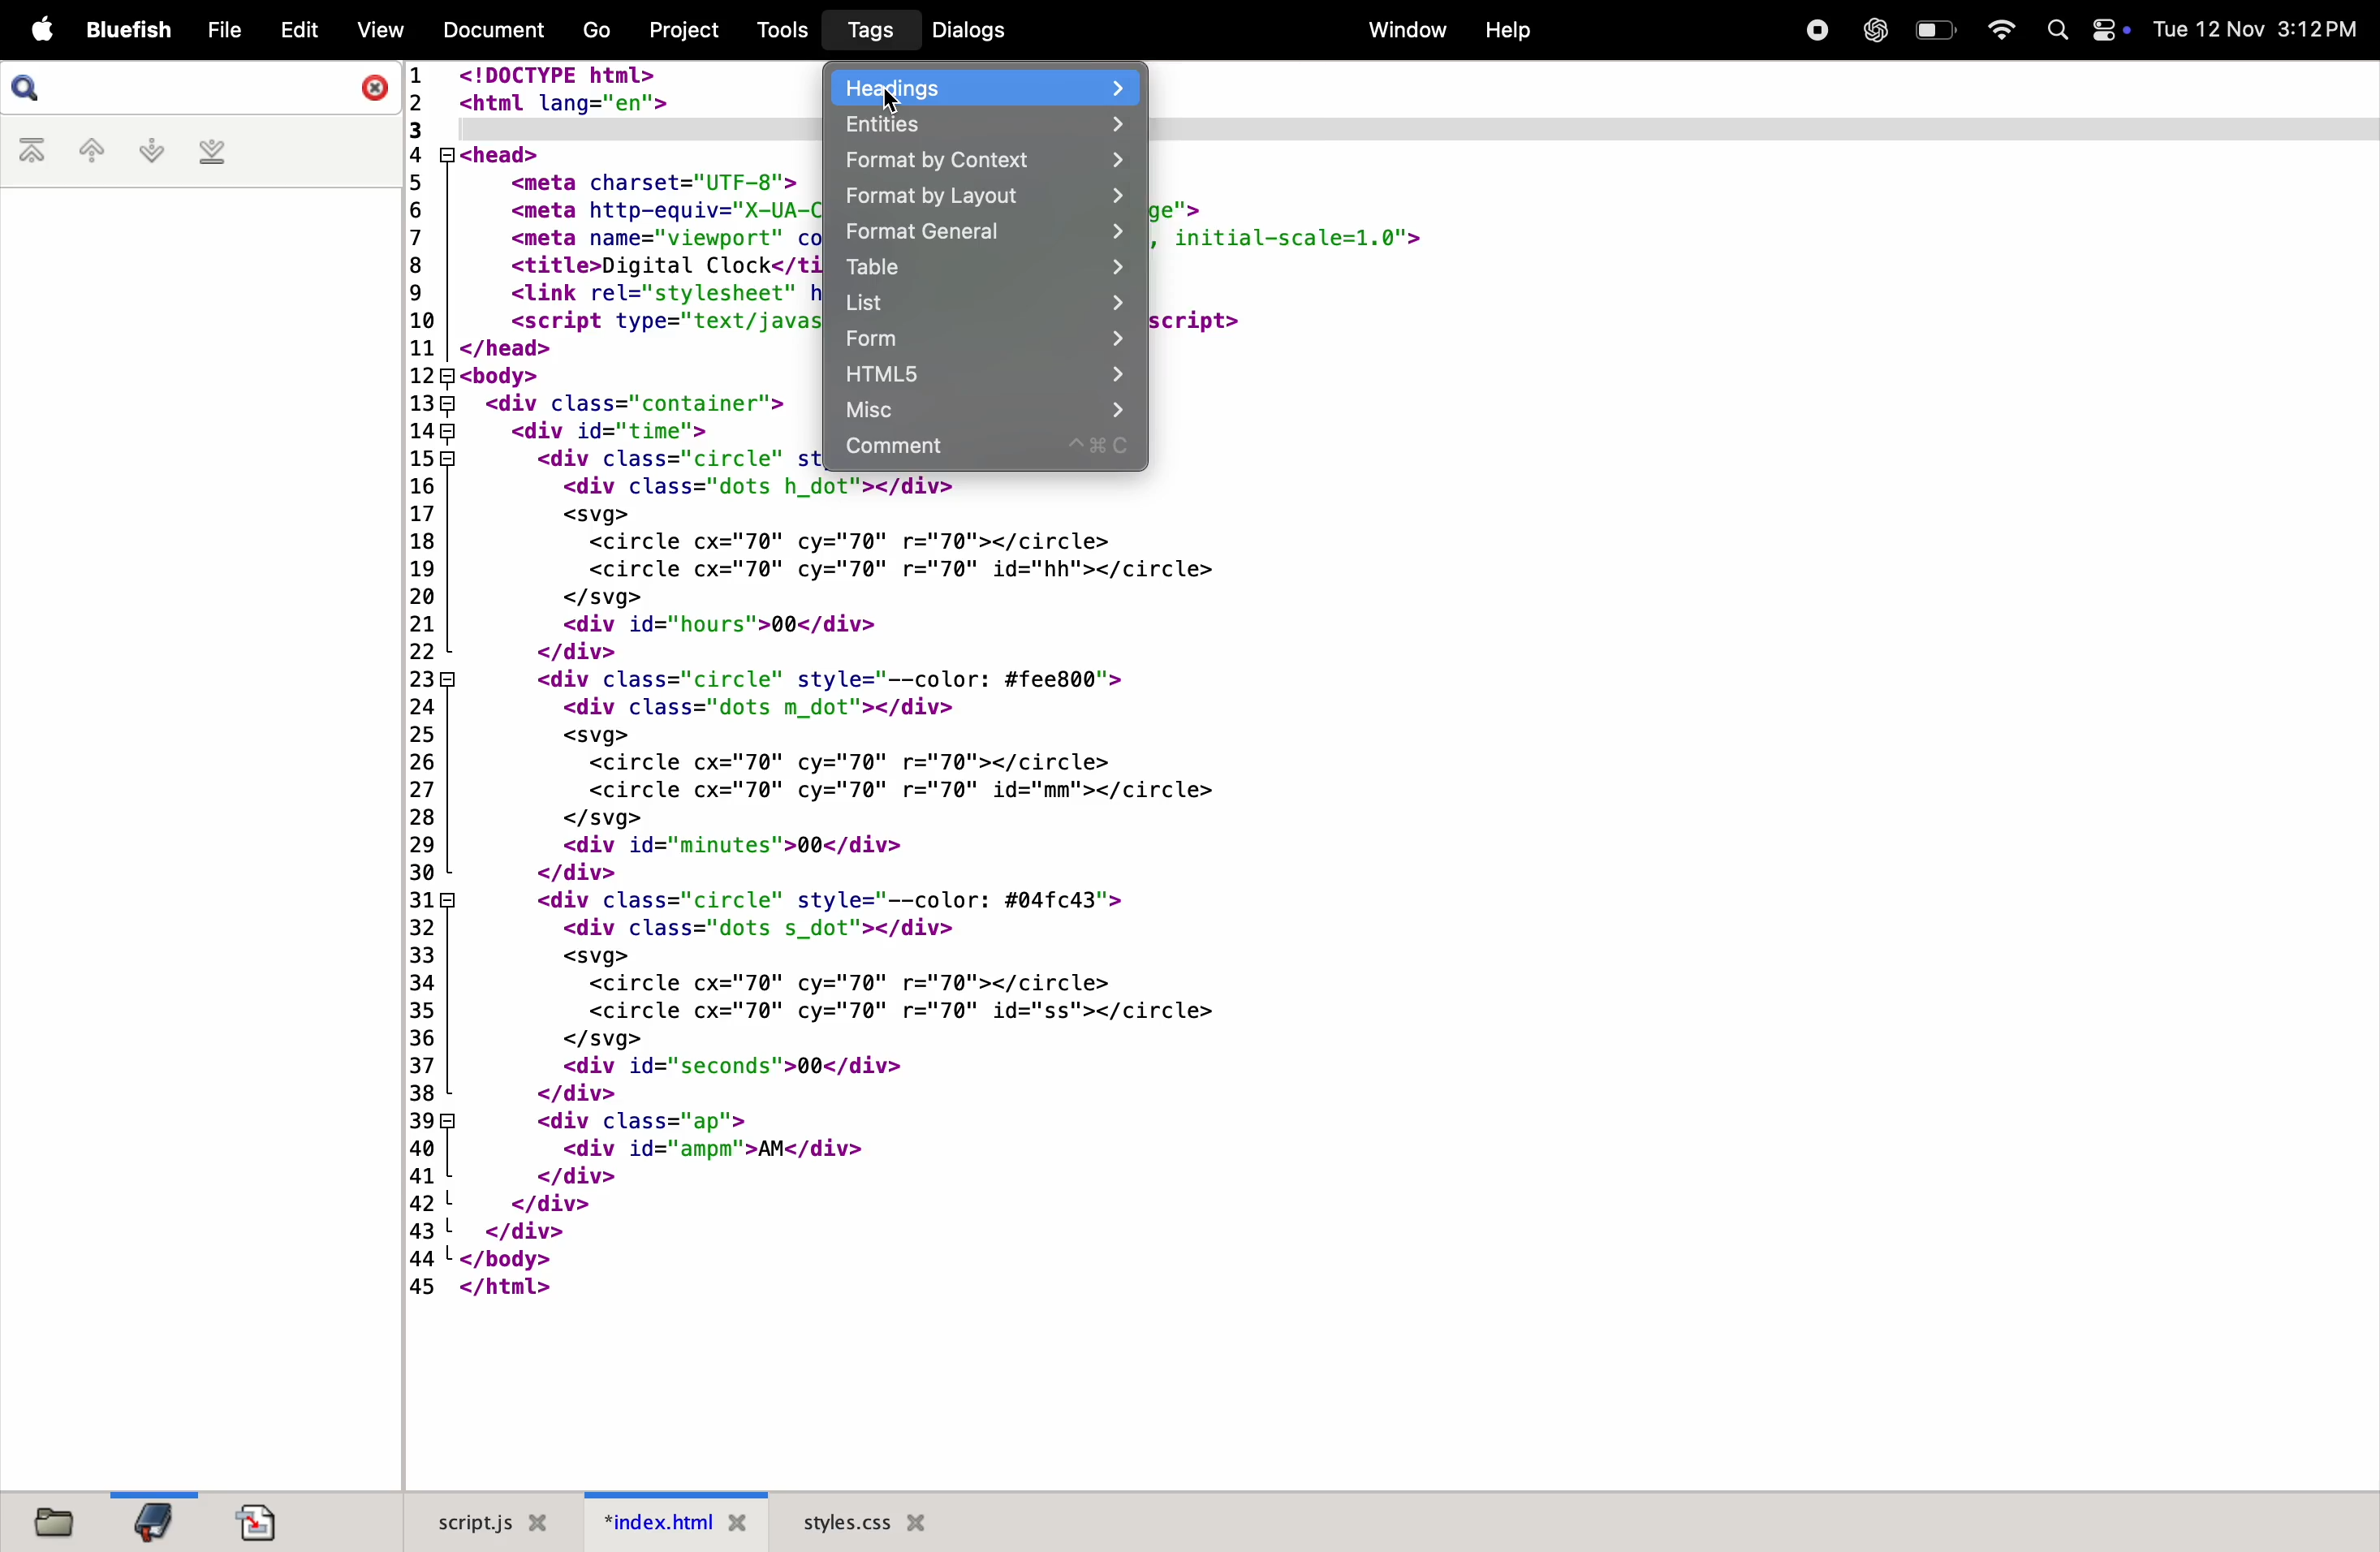 This screenshot has width=2380, height=1552. Describe the element at coordinates (613, 270) in the screenshot. I see `code using html, css, javascript to build a digital clock. The code contains <head> that has a <title> <link> and <script type>. <Body> contains different <id> and <class>` at that location.